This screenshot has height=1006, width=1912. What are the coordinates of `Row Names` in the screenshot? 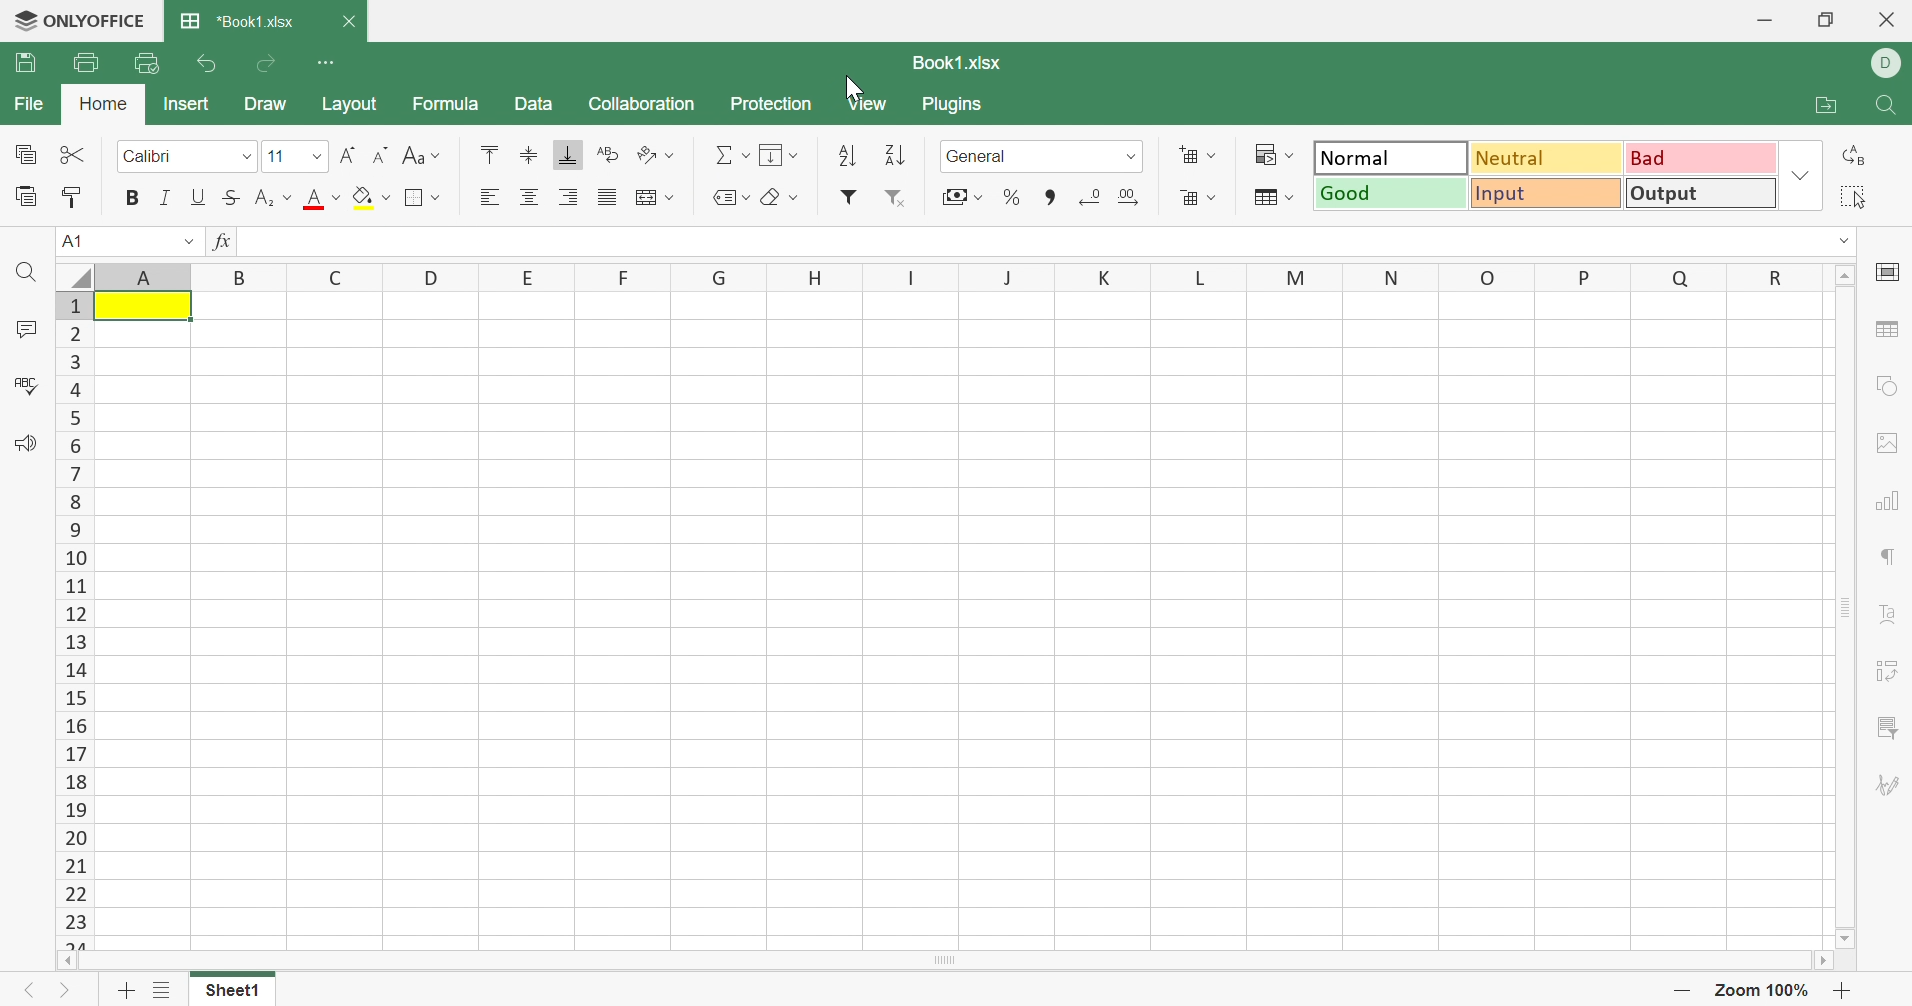 It's located at (72, 619).